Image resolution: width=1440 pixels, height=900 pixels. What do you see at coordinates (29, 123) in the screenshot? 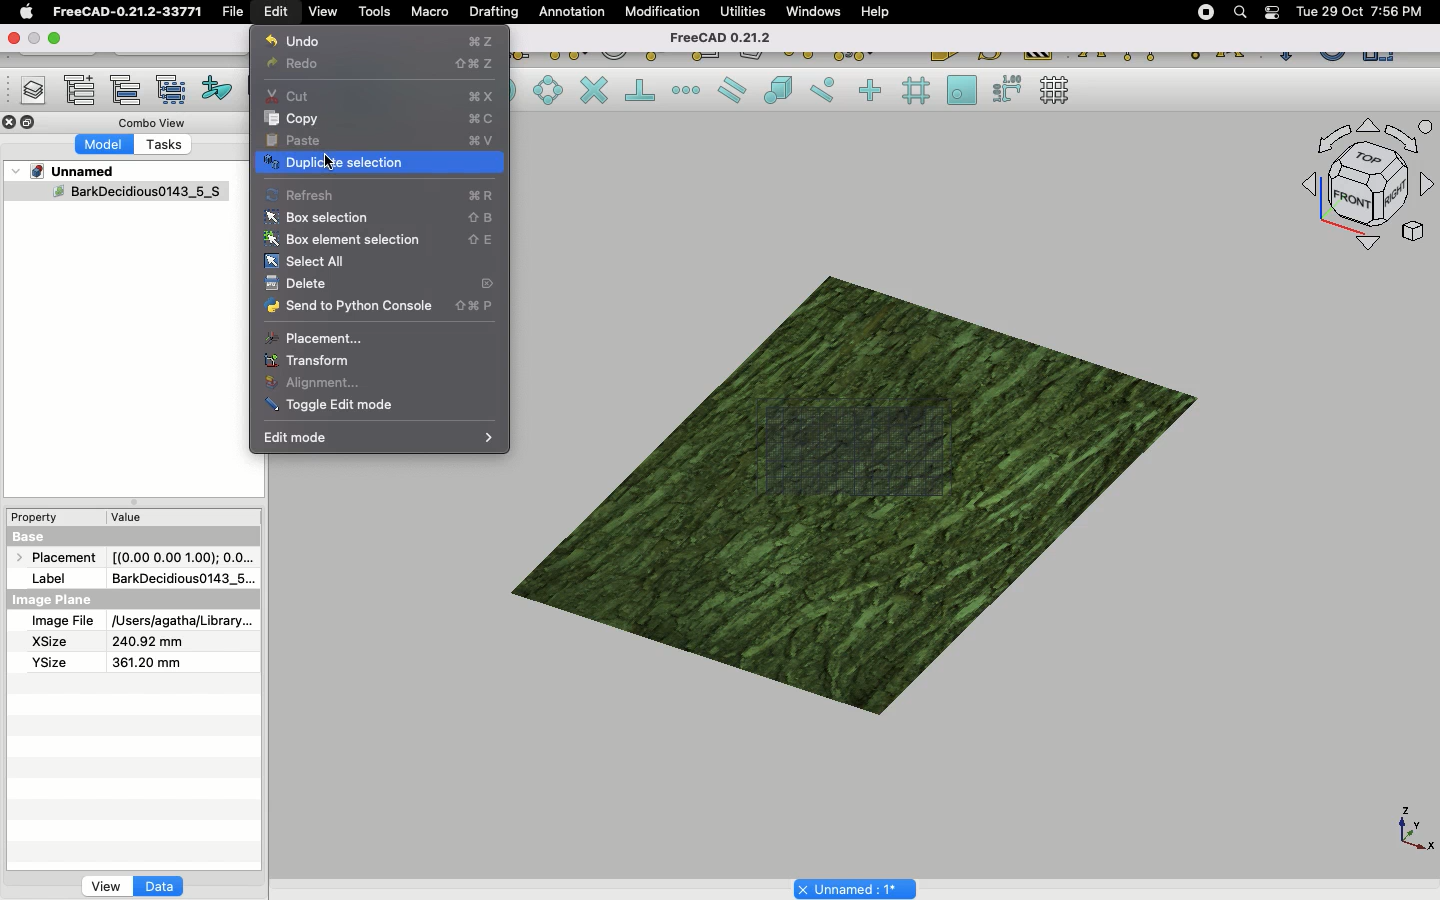
I see `Collapse` at bounding box center [29, 123].